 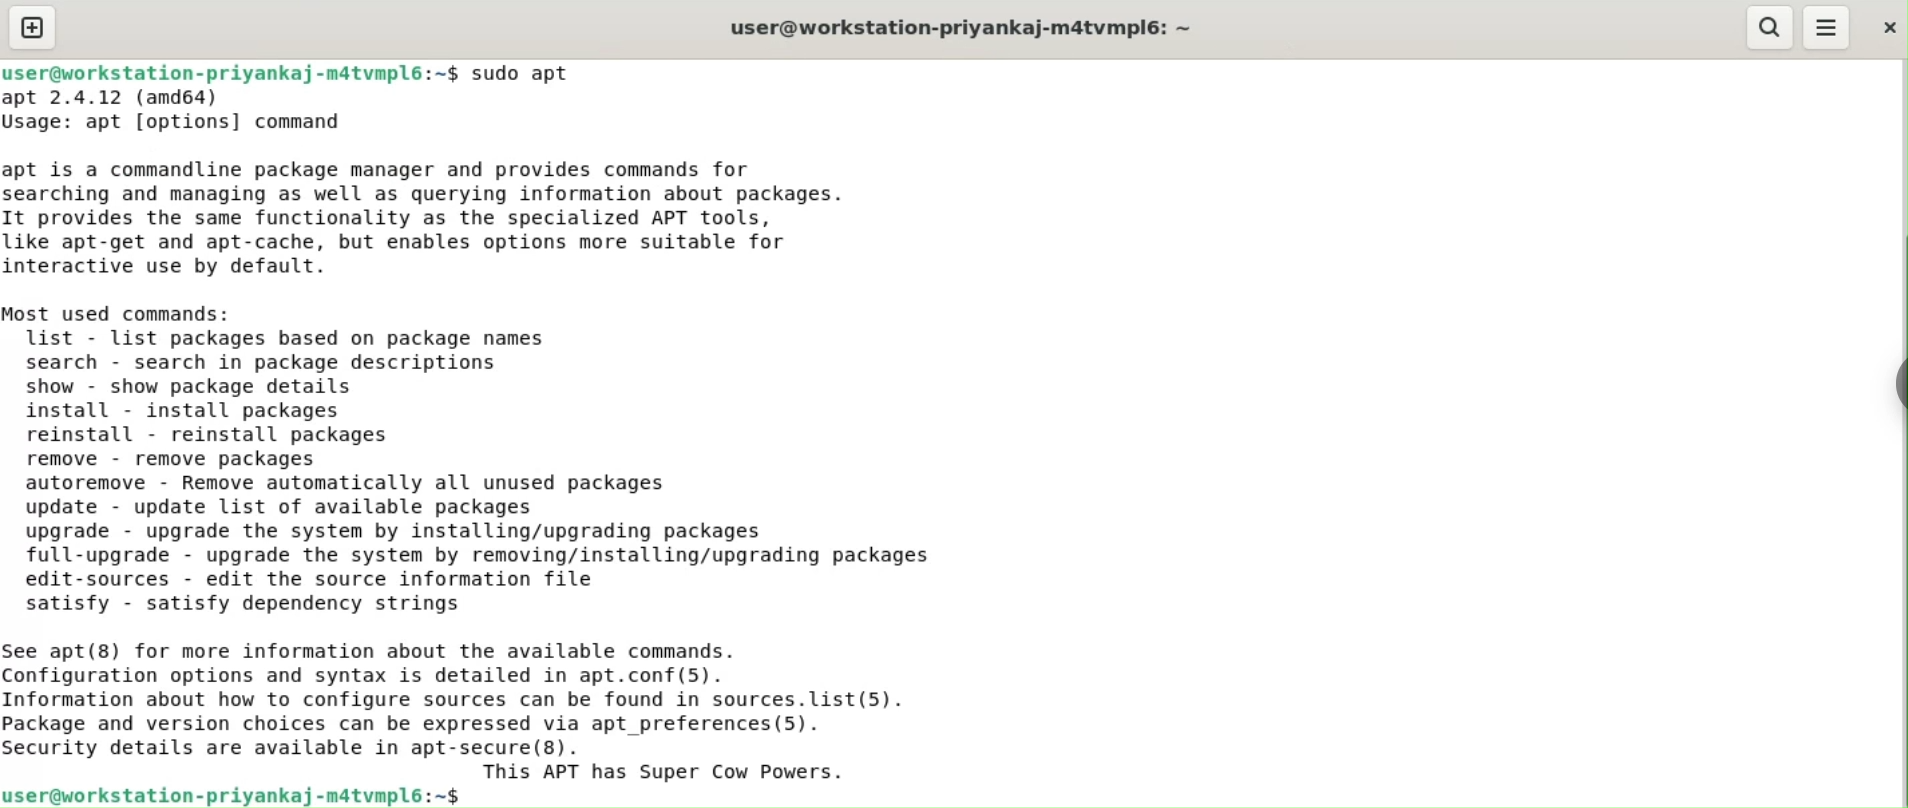 What do you see at coordinates (1896, 387) in the screenshot?
I see `chrome option` at bounding box center [1896, 387].